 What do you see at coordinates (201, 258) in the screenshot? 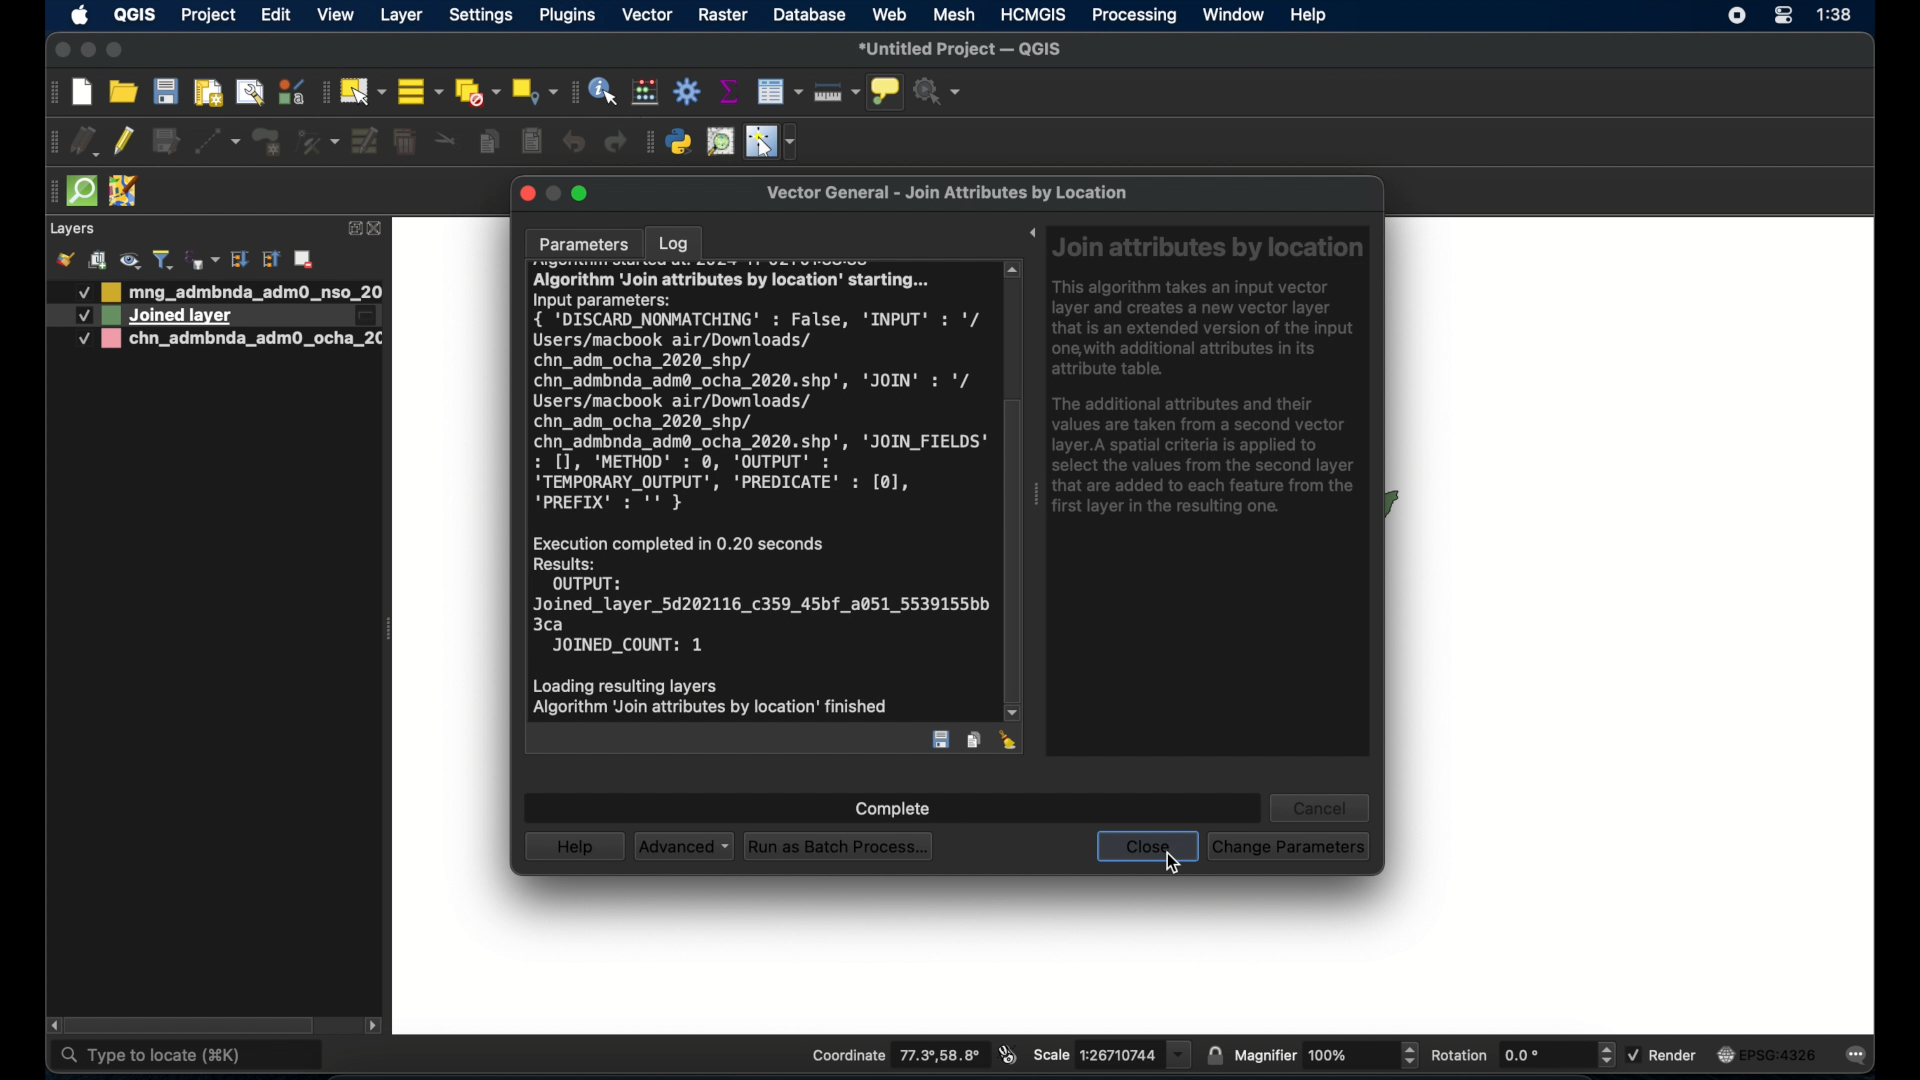
I see `filter legen by expression` at bounding box center [201, 258].